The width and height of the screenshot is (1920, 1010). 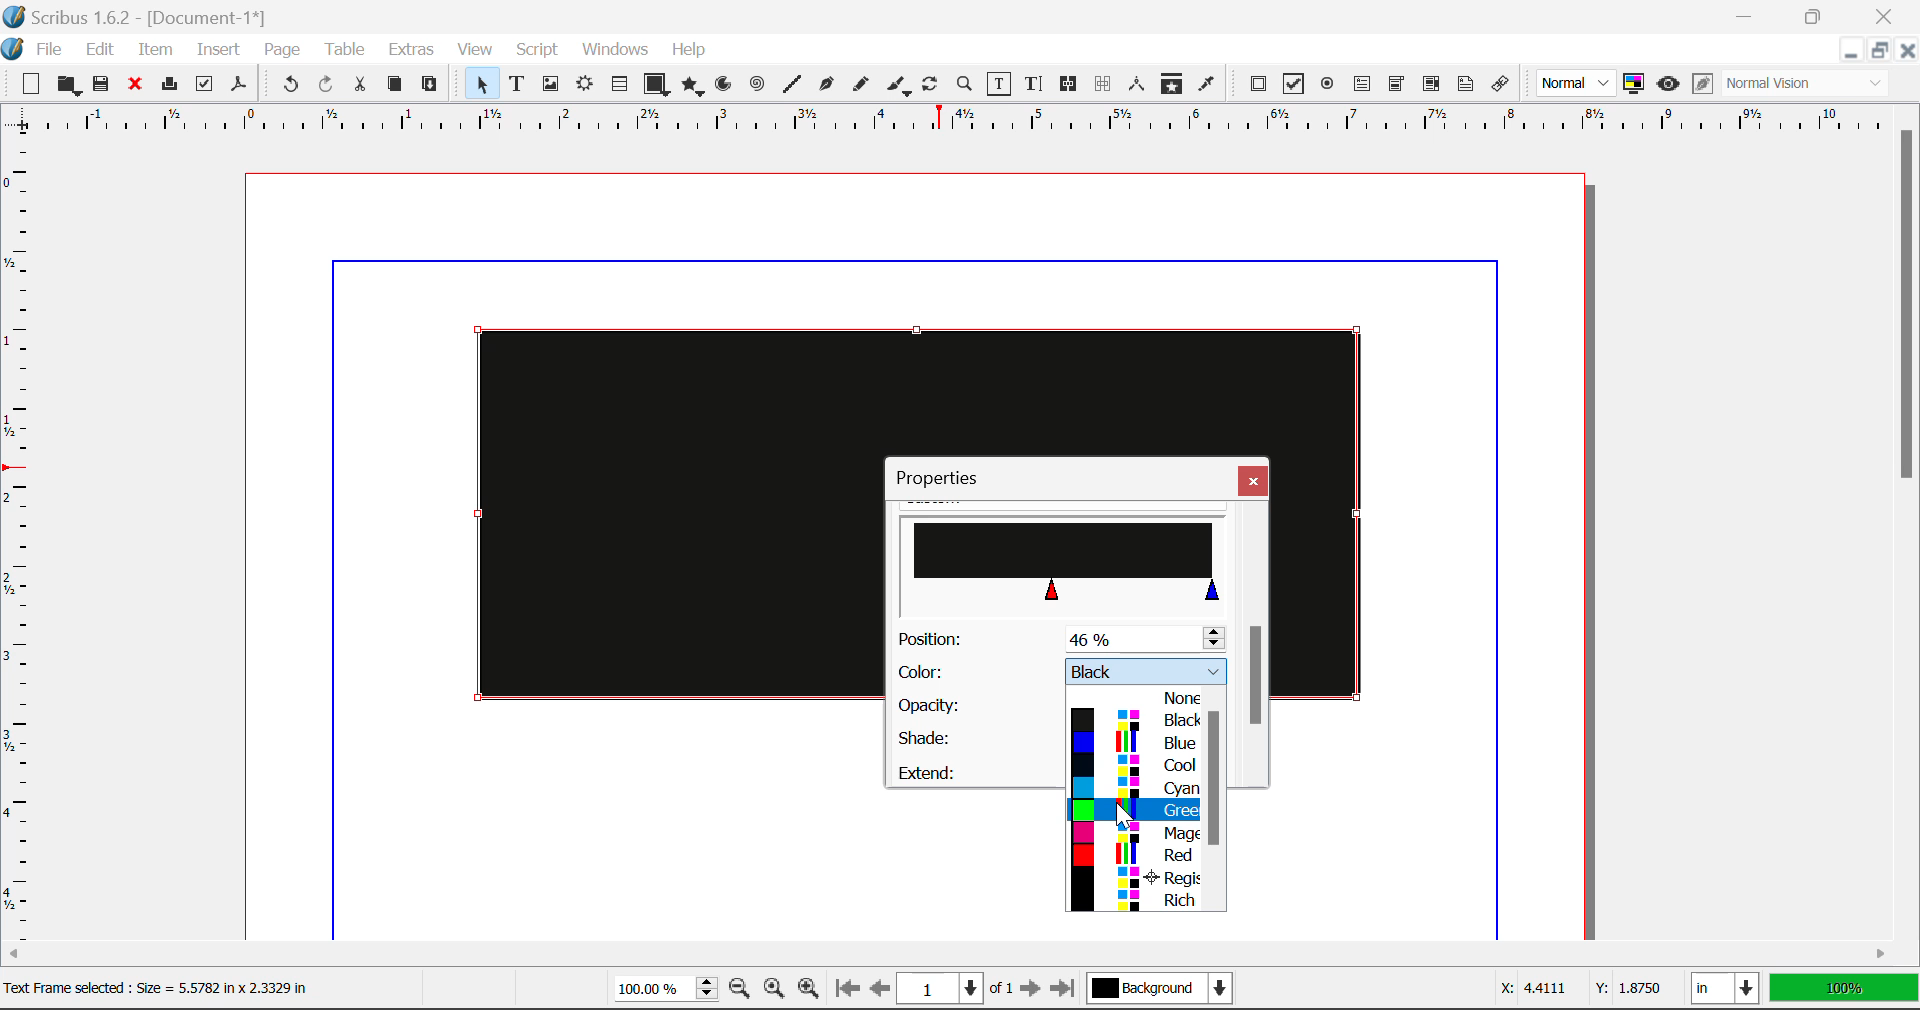 I want to click on Cut, so click(x=359, y=85).